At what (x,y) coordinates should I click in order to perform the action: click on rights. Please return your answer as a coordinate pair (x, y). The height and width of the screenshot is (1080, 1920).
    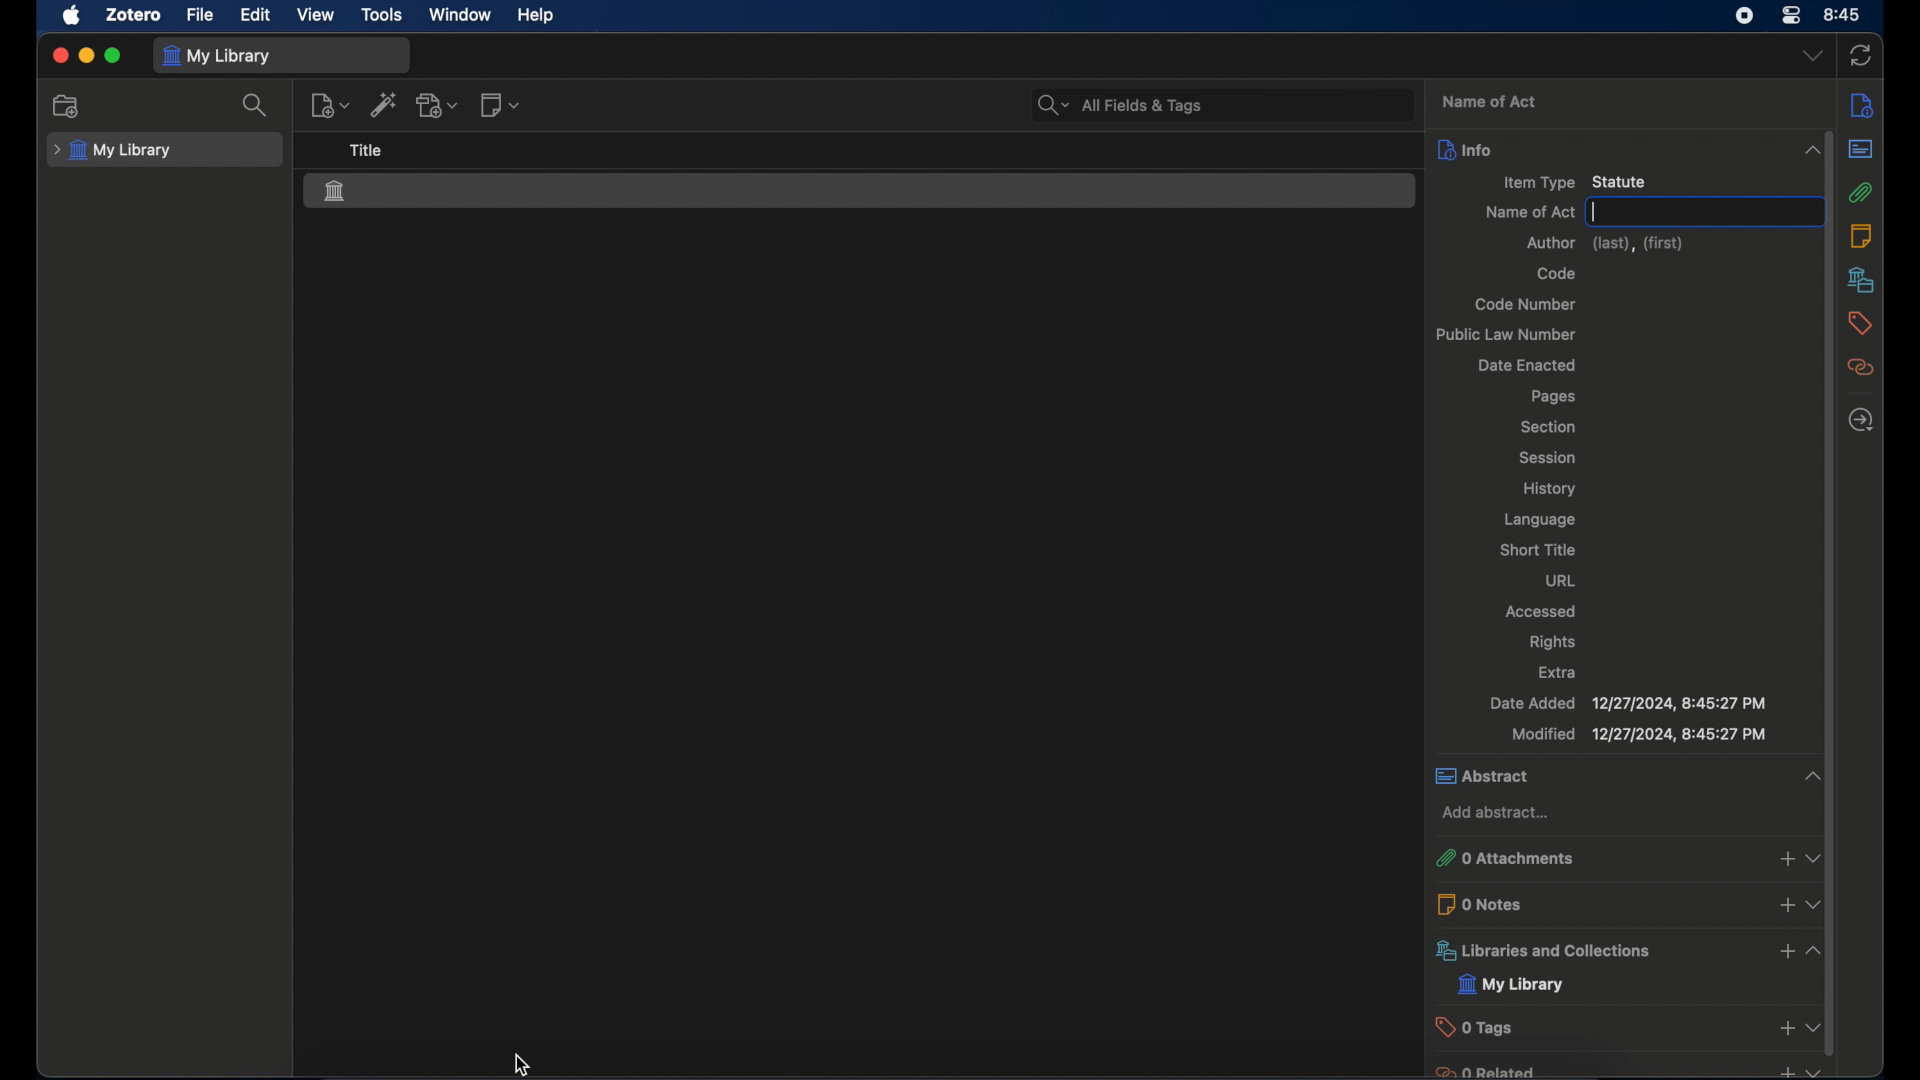
    Looking at the image, I should click on (1552, 643).